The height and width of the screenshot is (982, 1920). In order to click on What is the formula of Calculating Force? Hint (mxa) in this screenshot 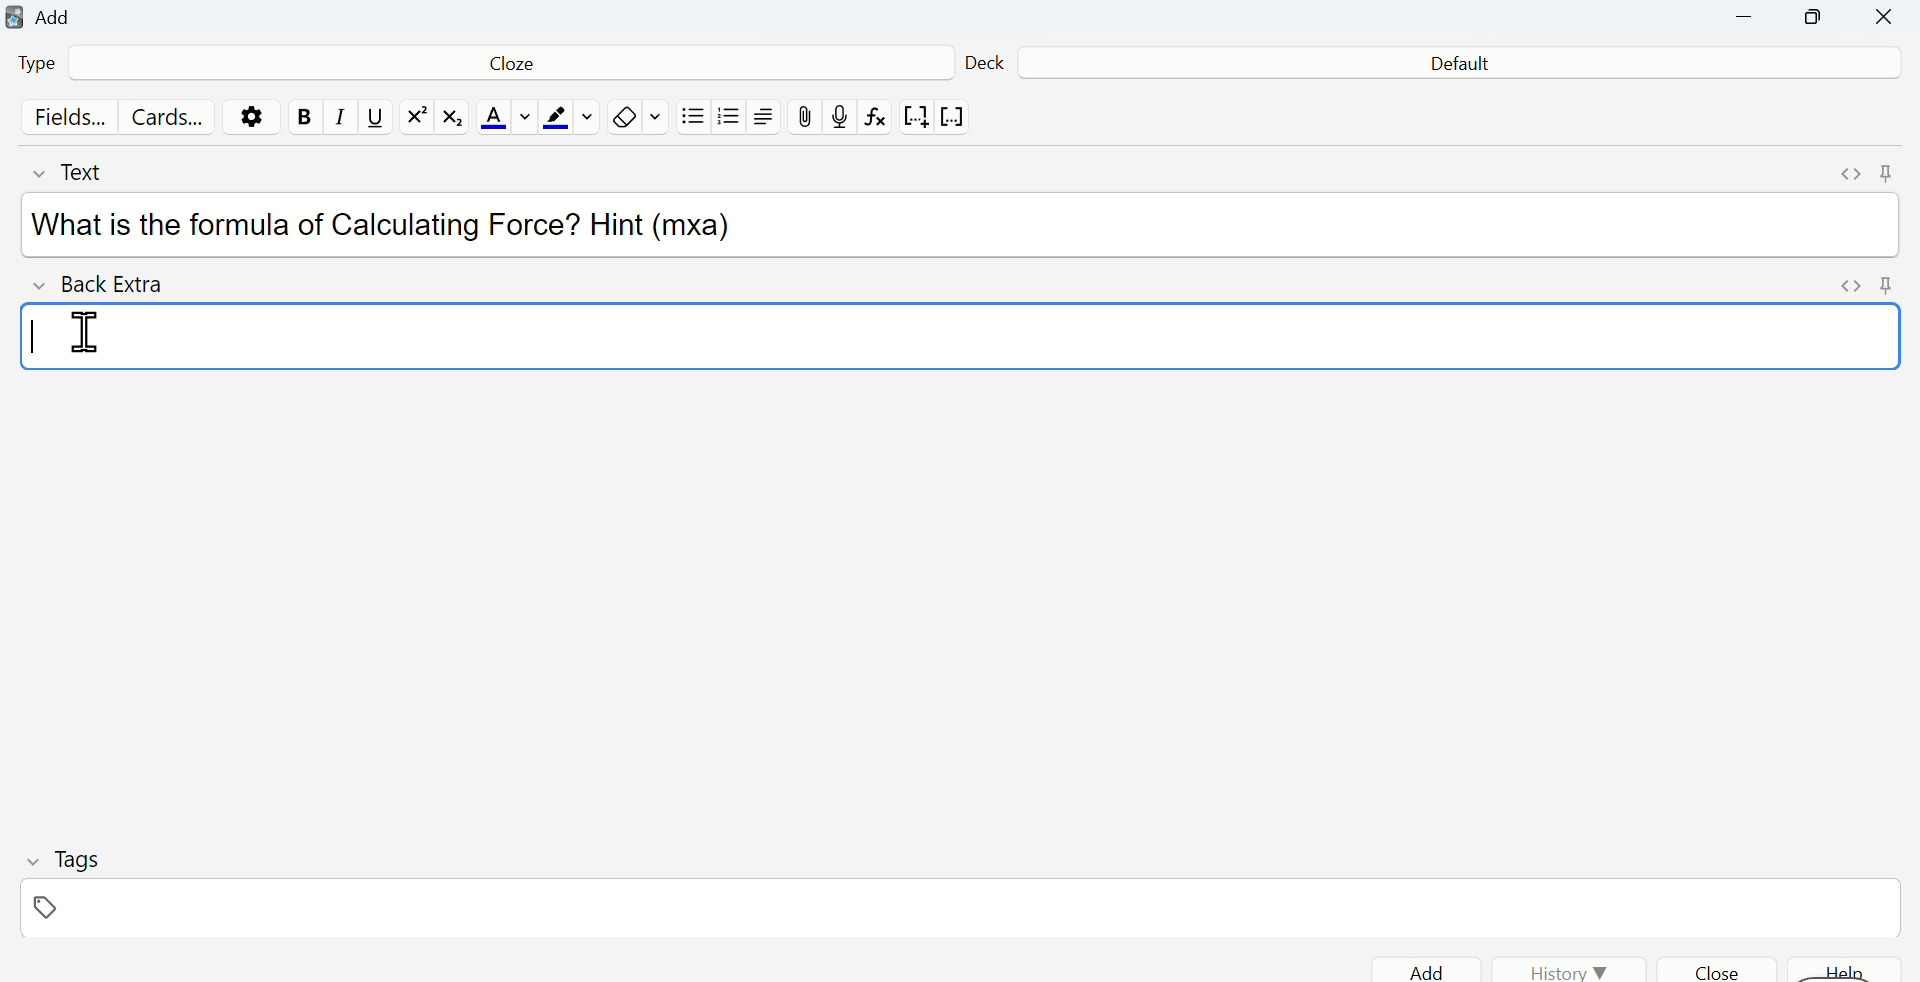, I will do `click(393, 226)`.